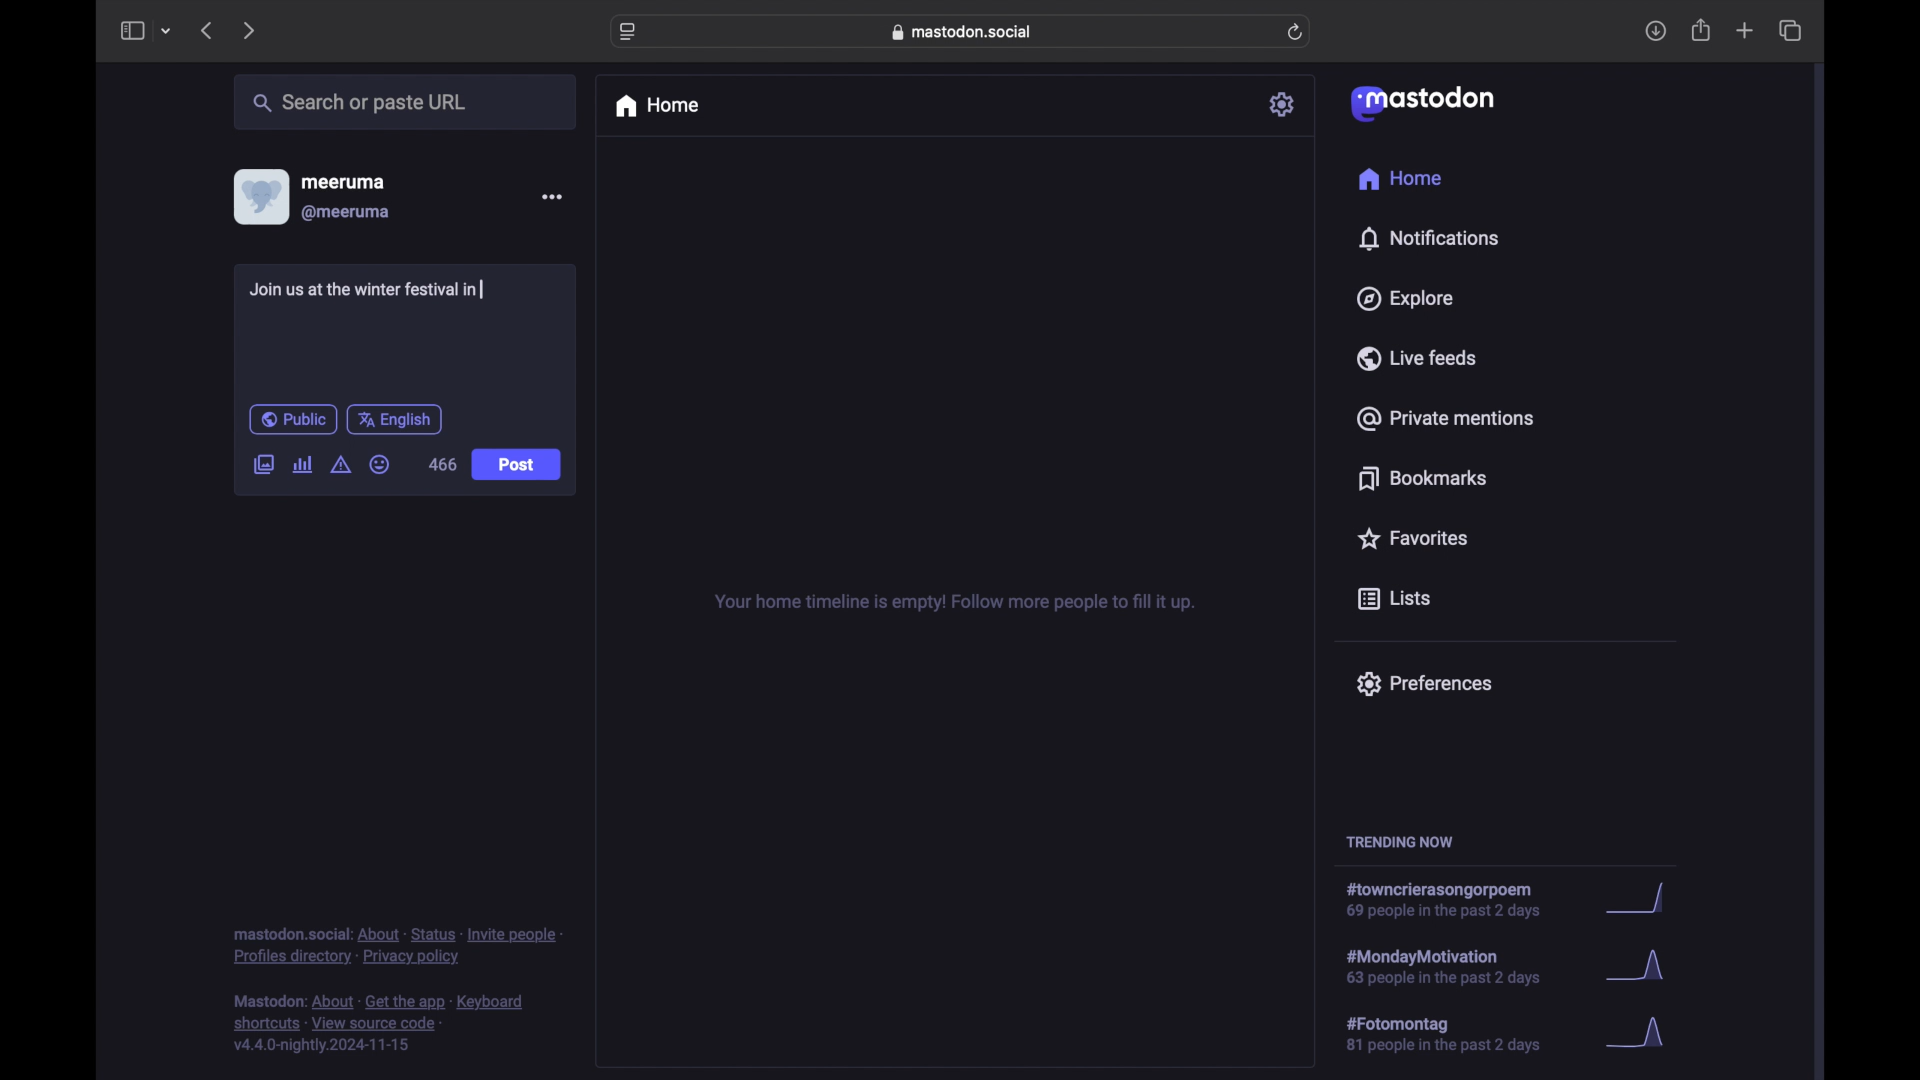  I want to click on sidebar, so click(131, 30).